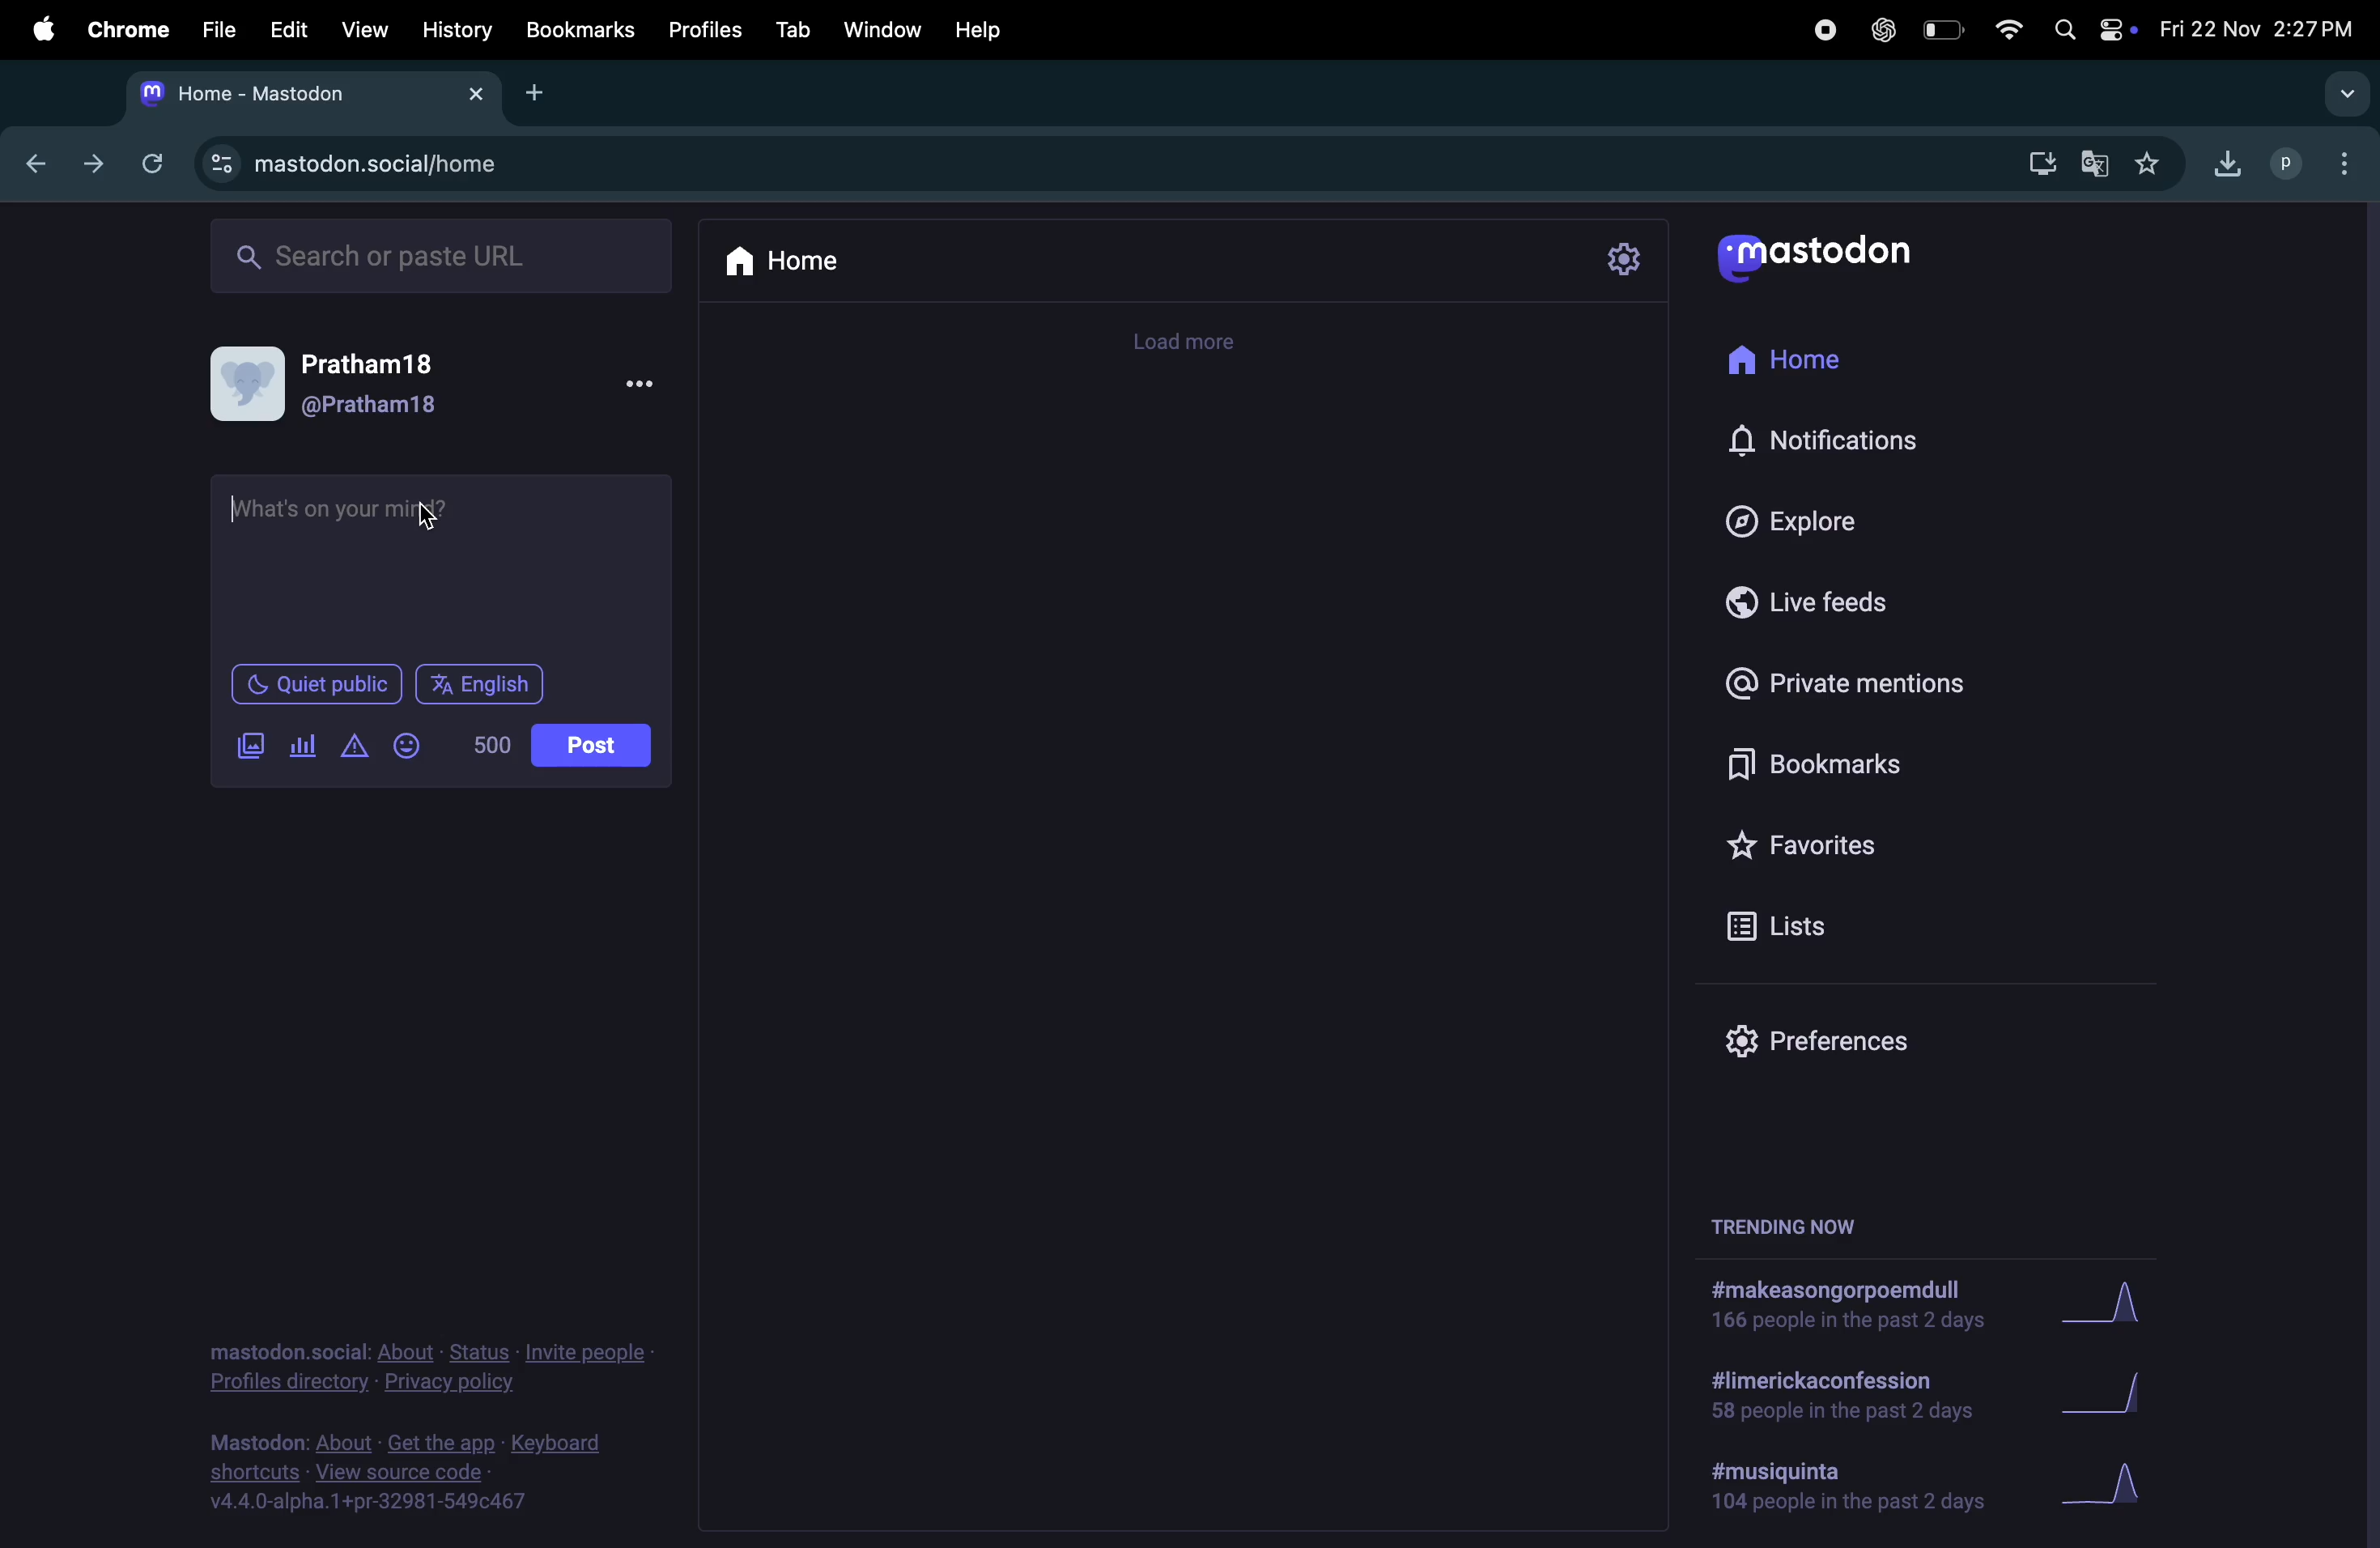  What do you see at coordinates (247, 385) in the screenshot?
I see `user profile` at bounding box center [247, 385].